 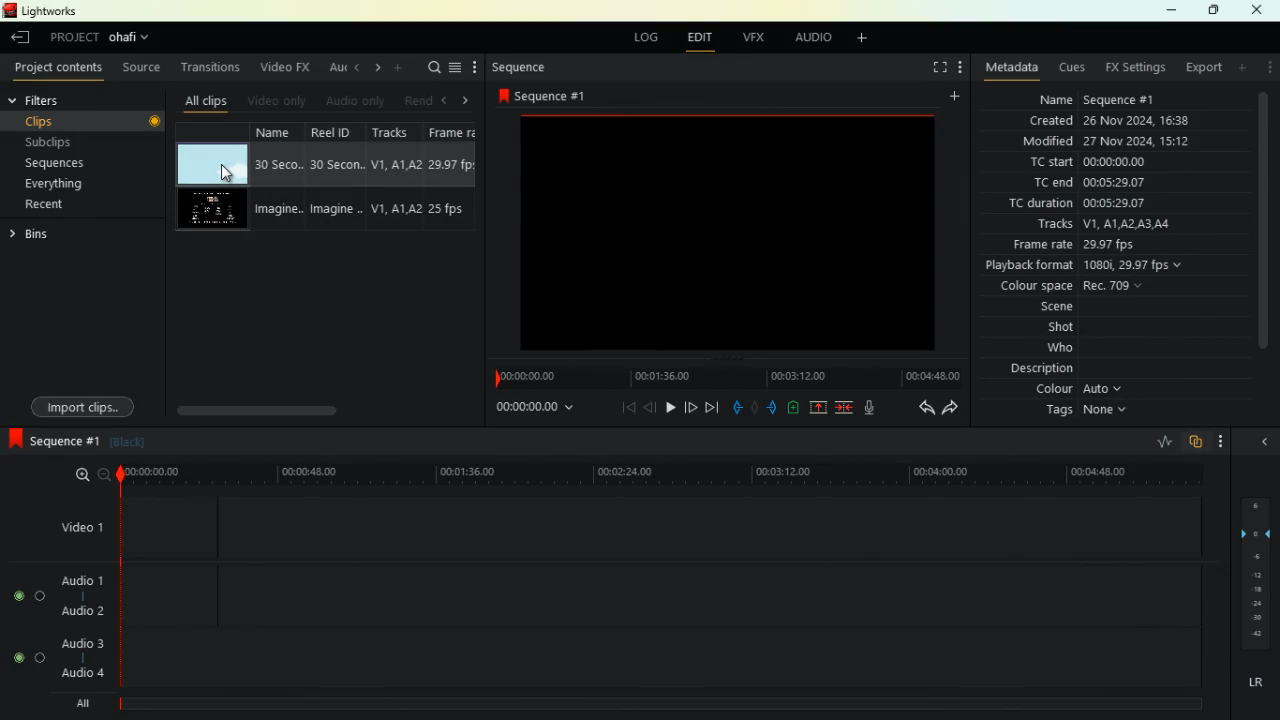 I want to click on created, so click(x=1104, y=121).